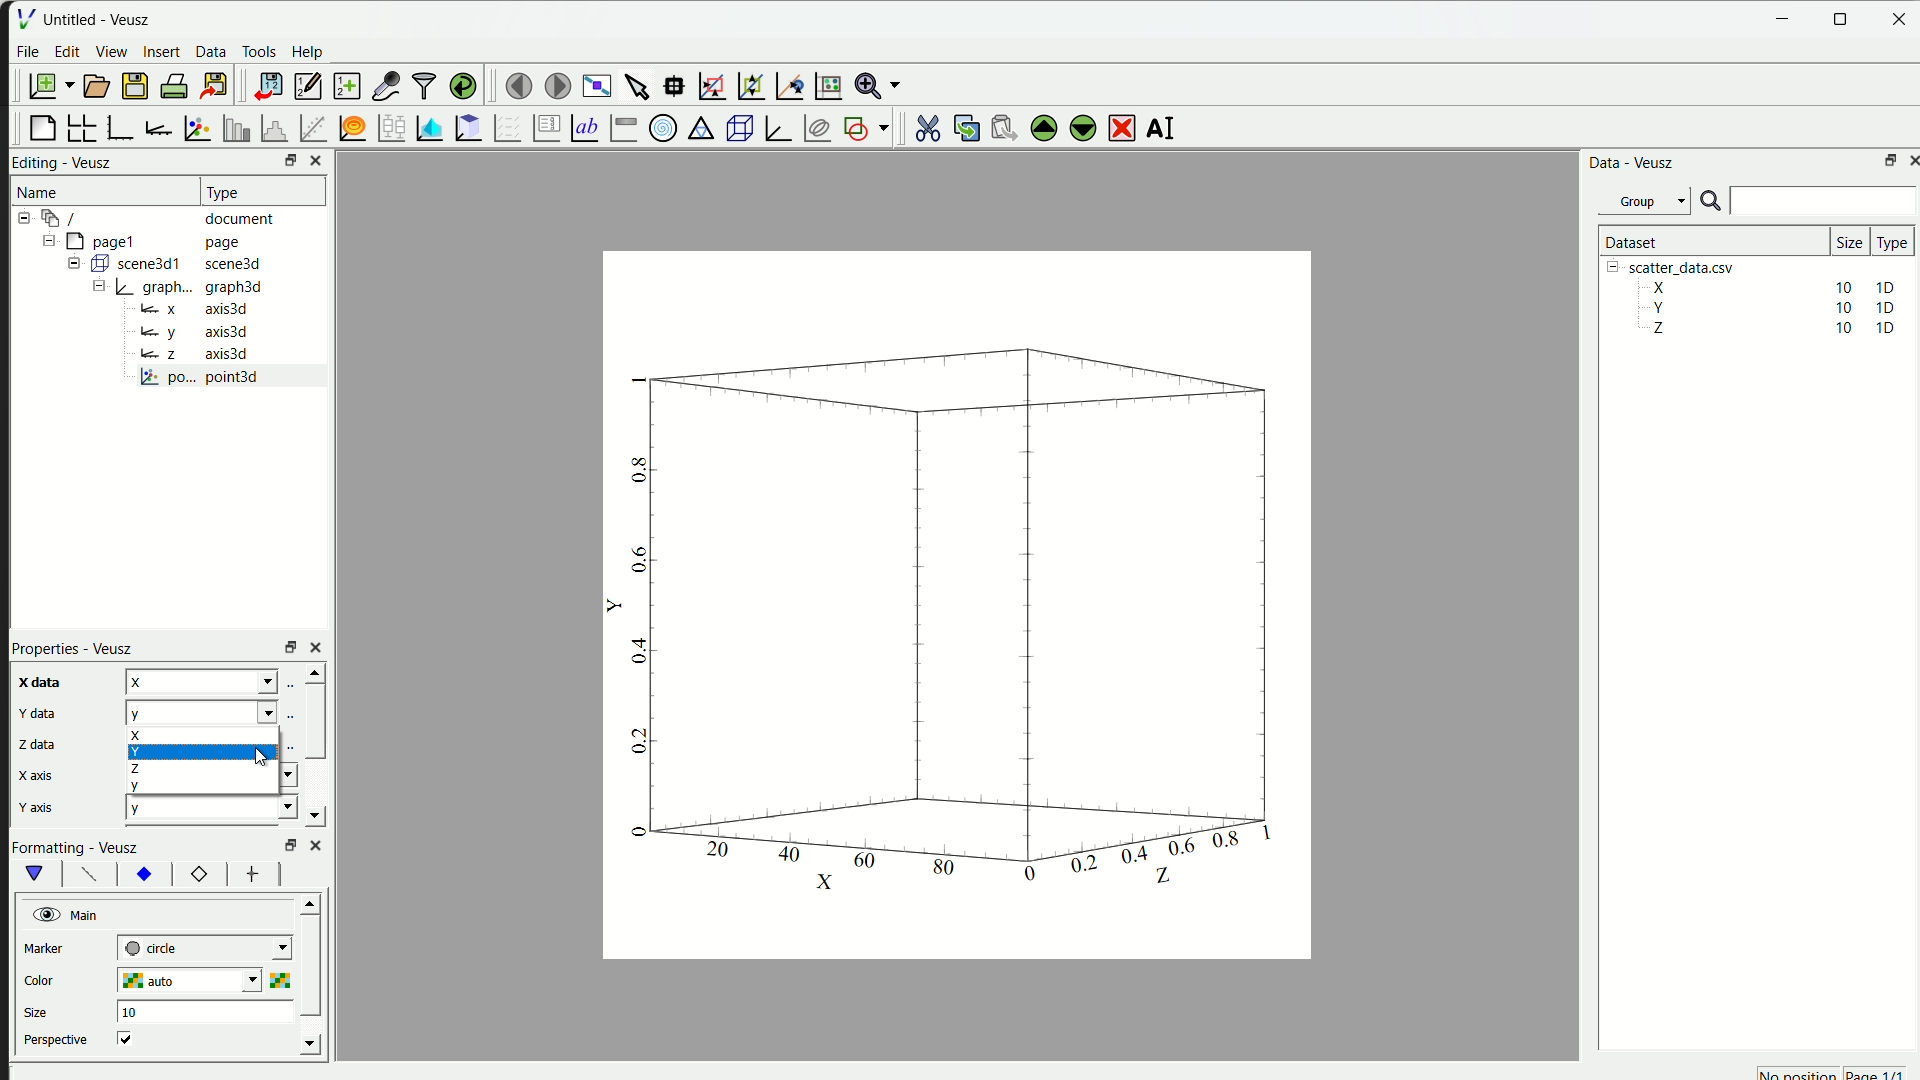  I want to click on = [MY pagel page, so click(154, 239).